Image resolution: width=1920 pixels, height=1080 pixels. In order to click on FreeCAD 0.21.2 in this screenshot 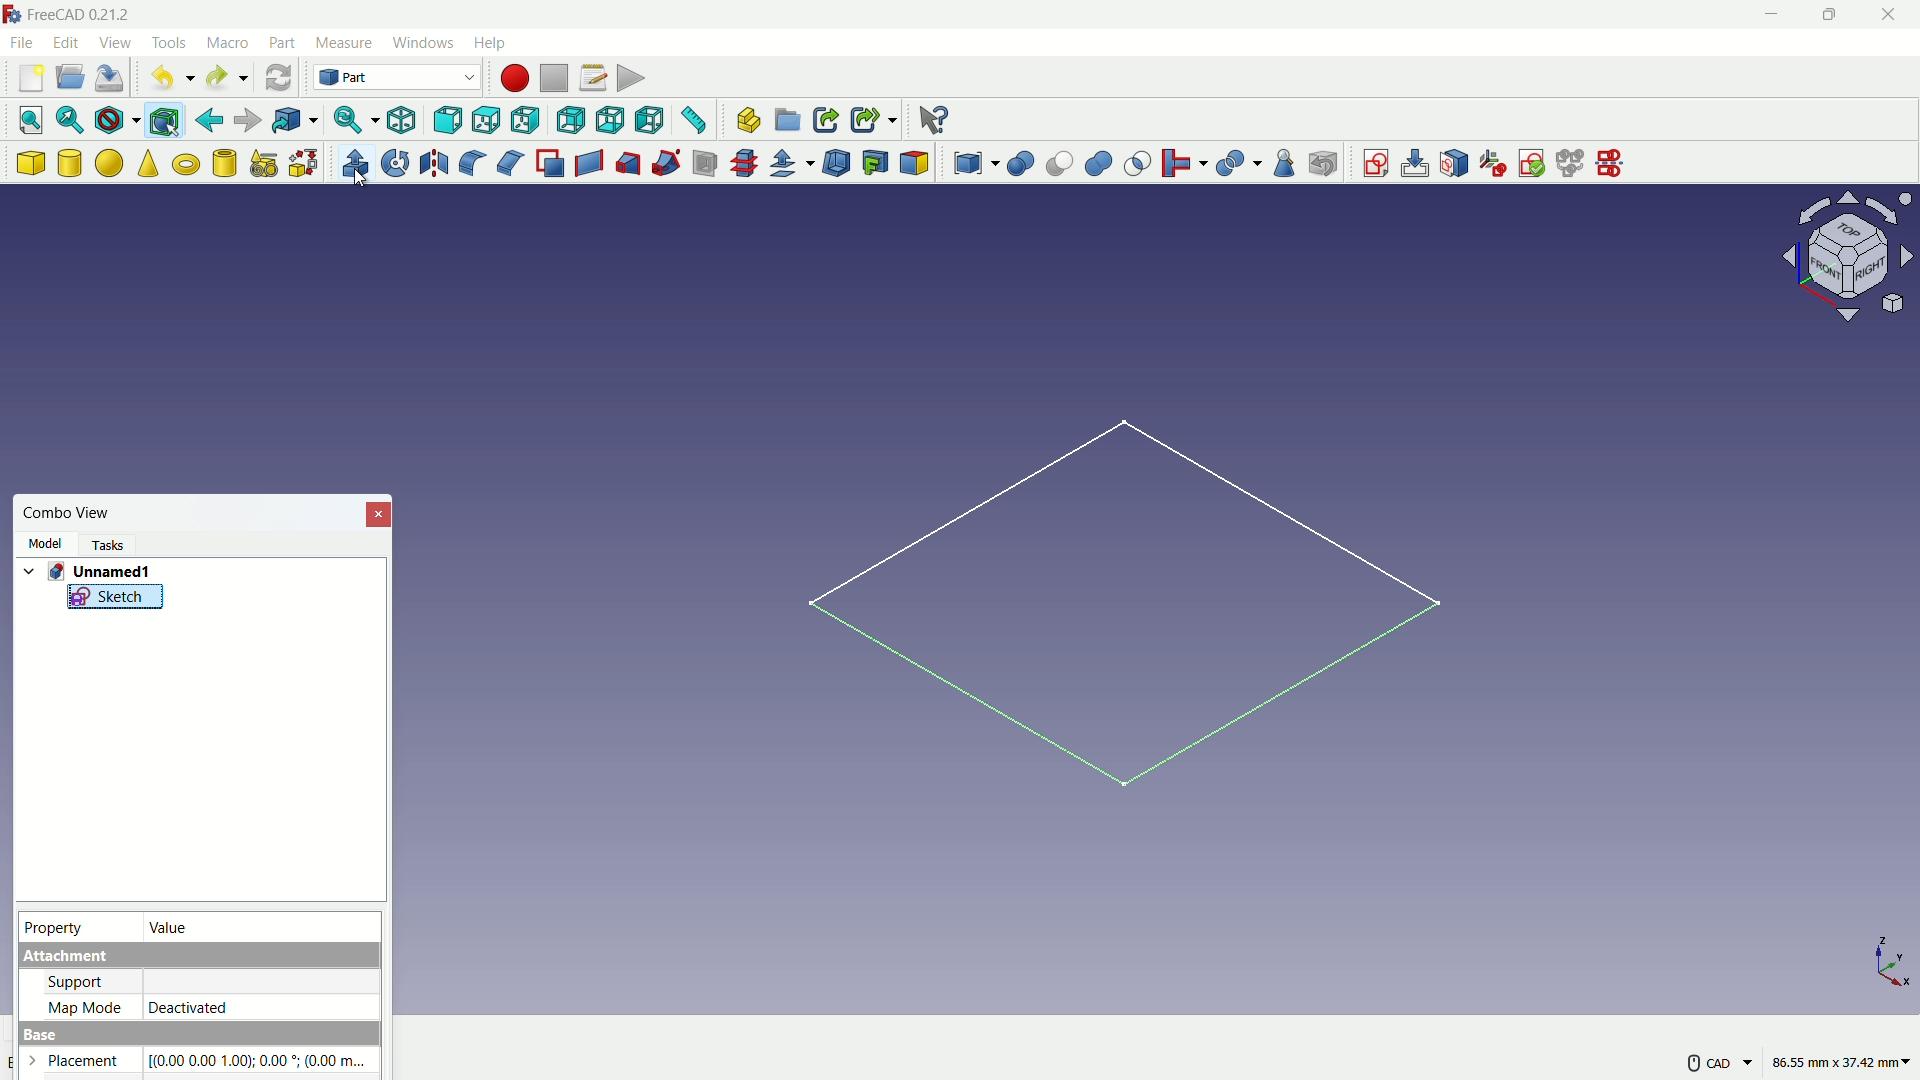, I will do `click(83, 14)`.